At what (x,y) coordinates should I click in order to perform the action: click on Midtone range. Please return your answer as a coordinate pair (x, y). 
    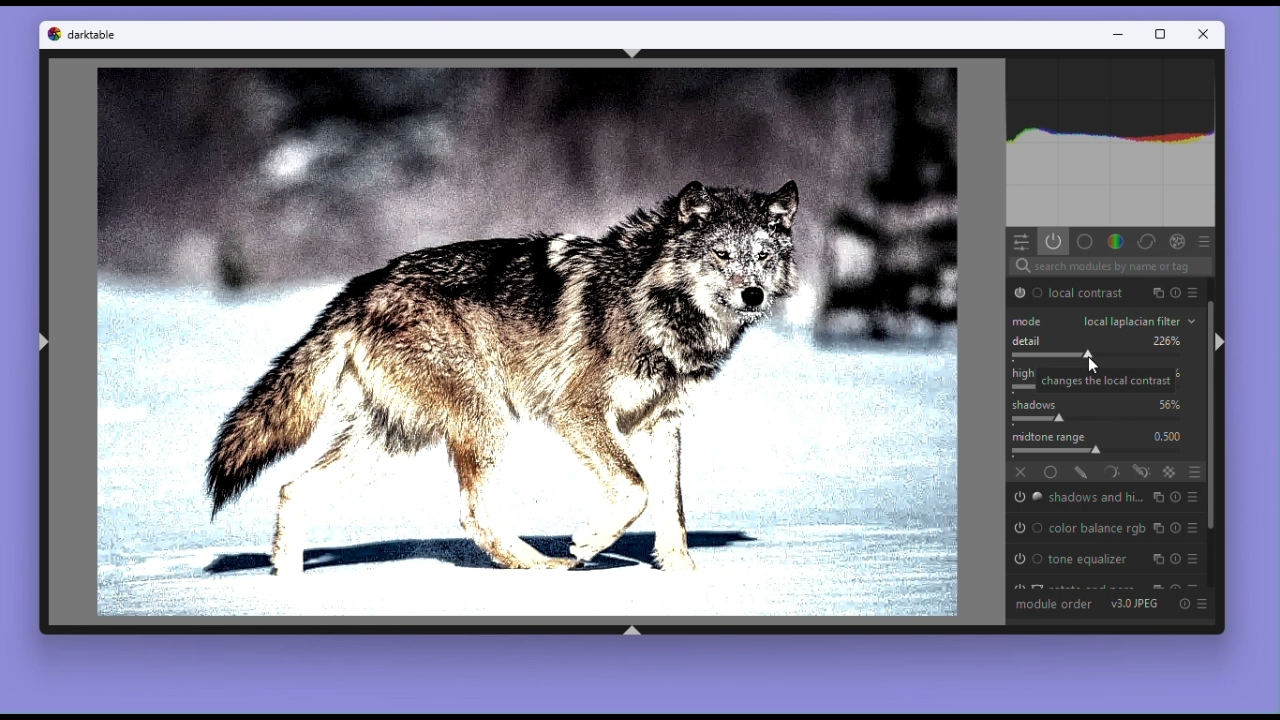
    Looking at the image, I should click on (1107, 443).